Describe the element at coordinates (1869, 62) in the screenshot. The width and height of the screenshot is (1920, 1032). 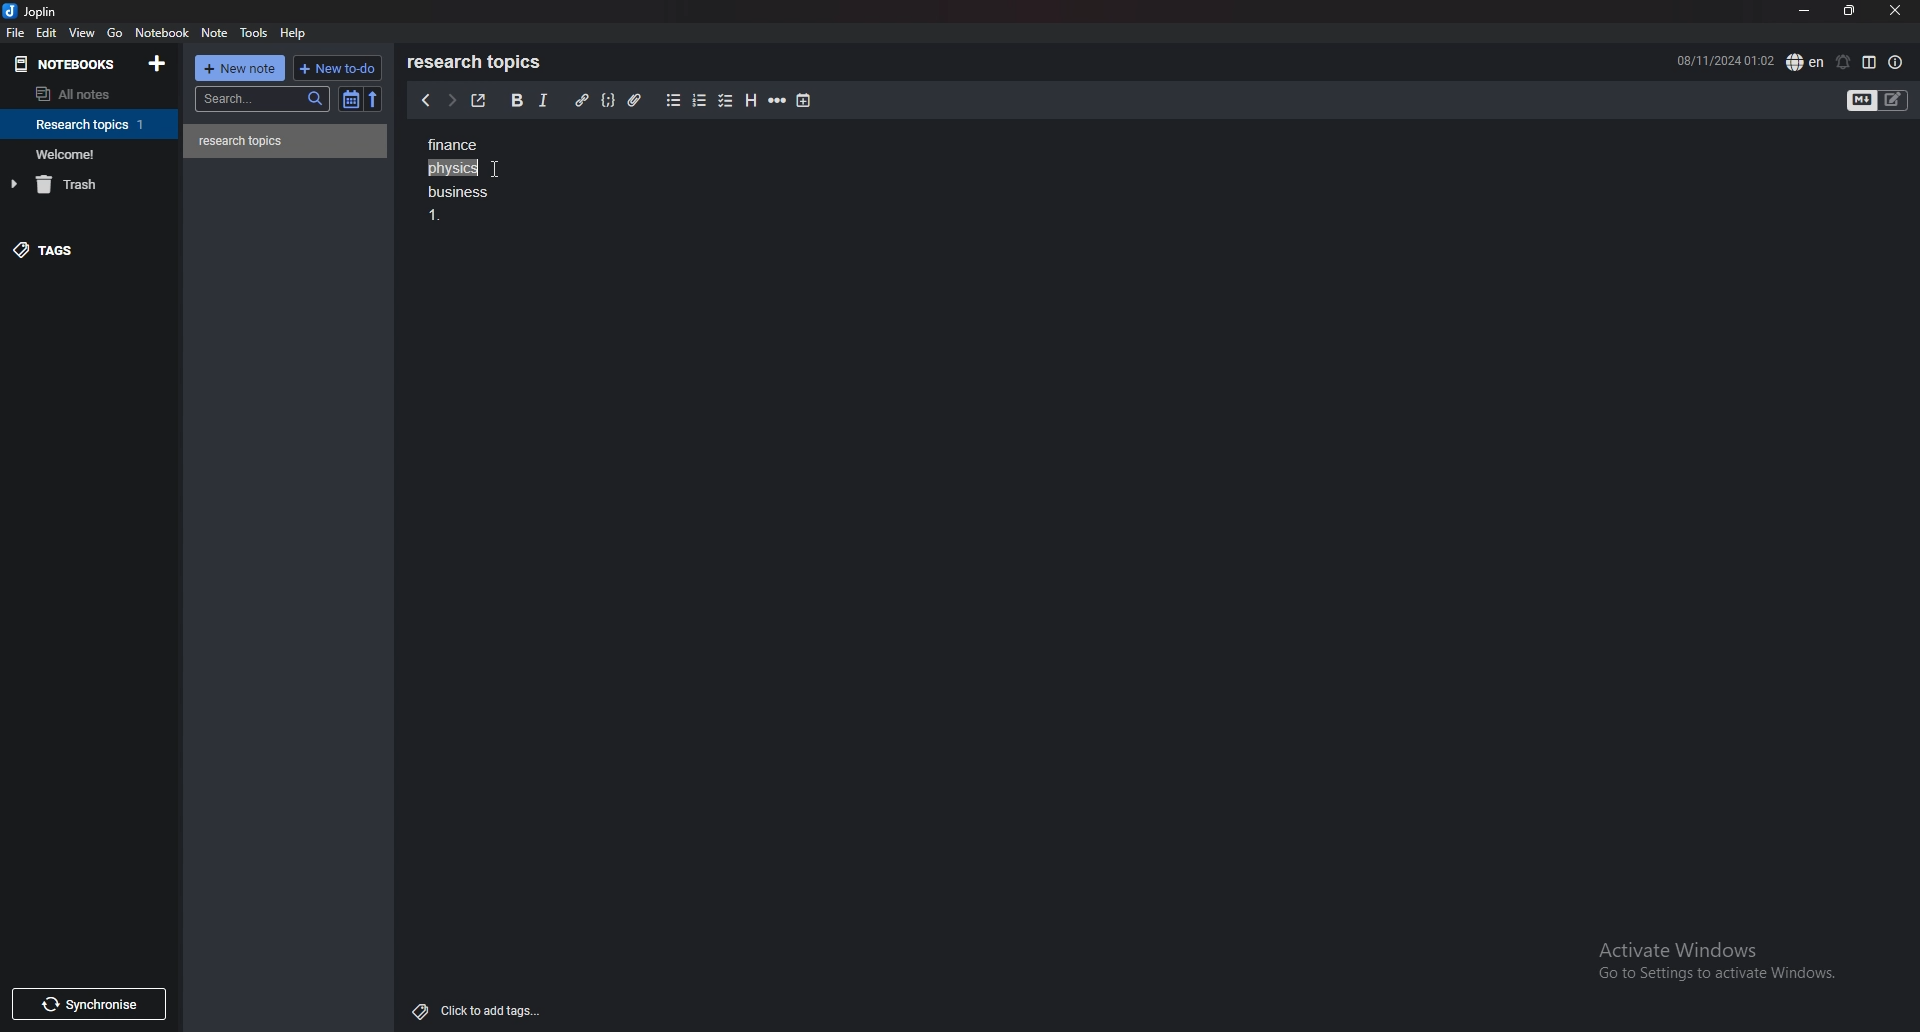
I see `toggle editor layout` at that location.